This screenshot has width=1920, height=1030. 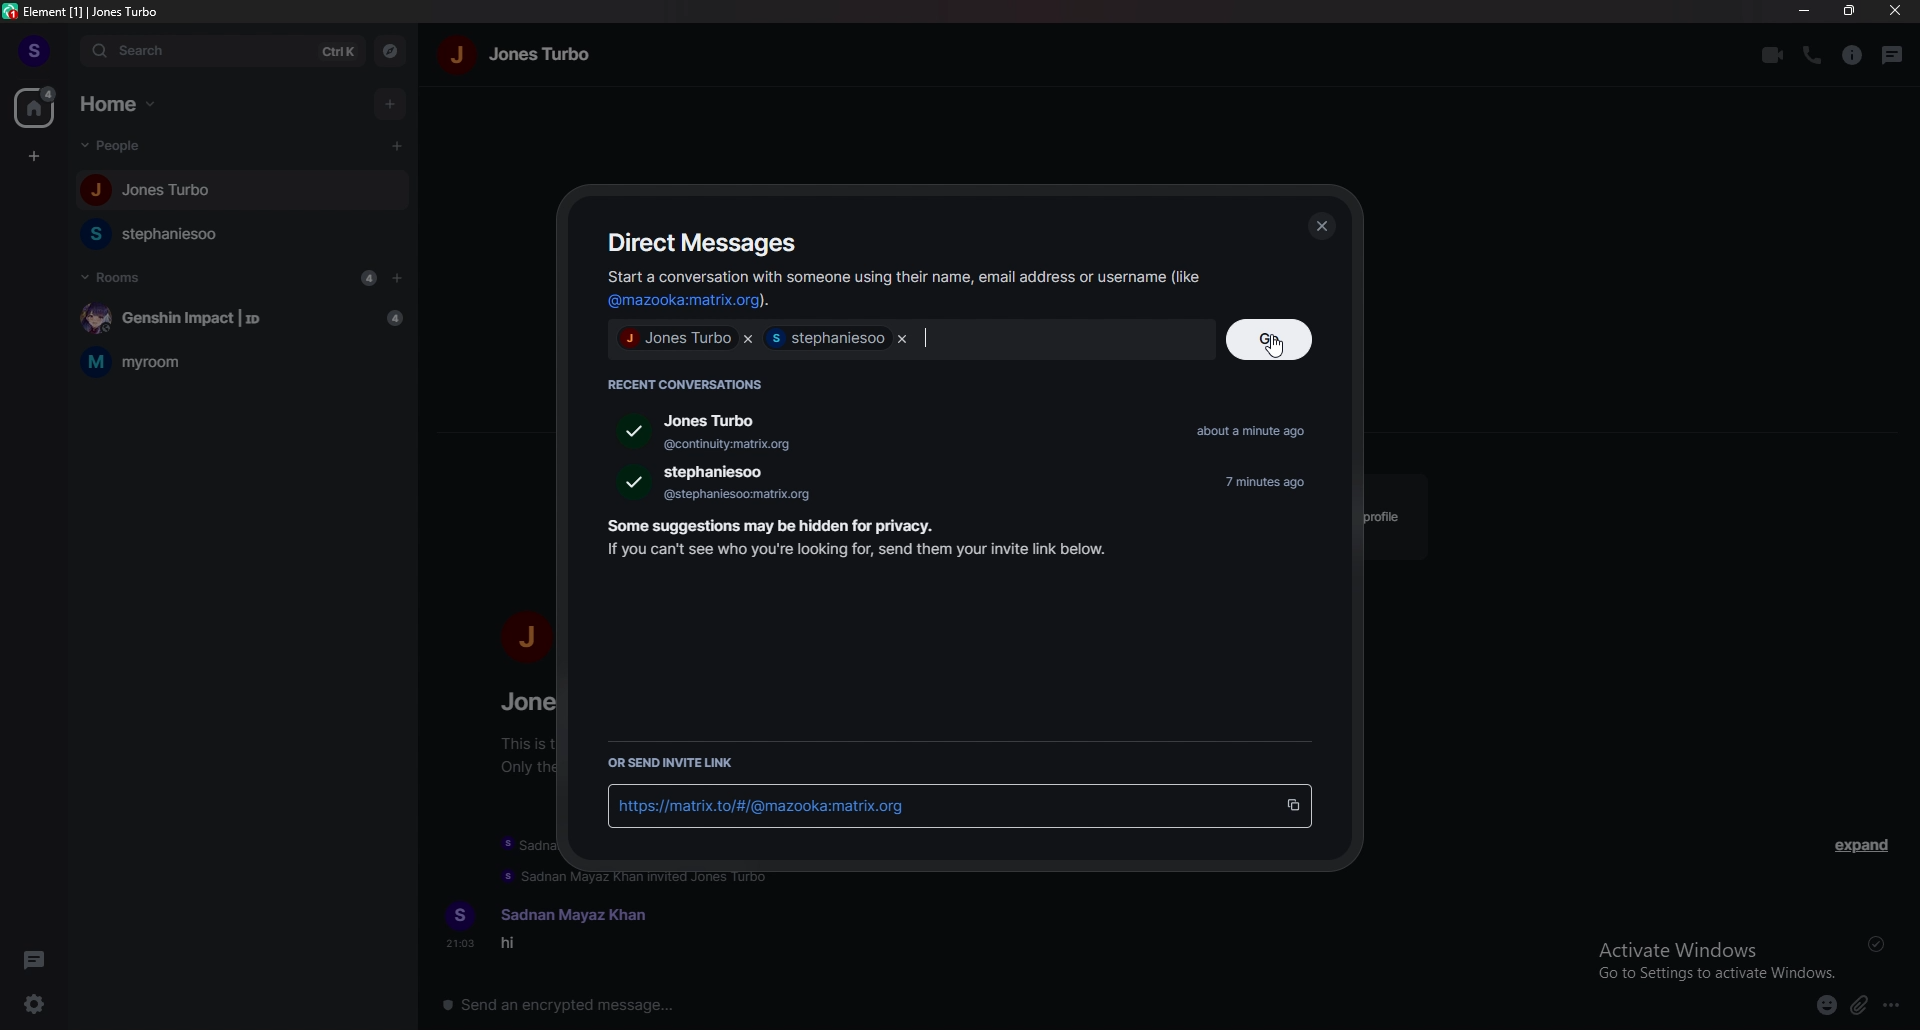 I want to click on Jones Turbo, so click(x=147, y=193).